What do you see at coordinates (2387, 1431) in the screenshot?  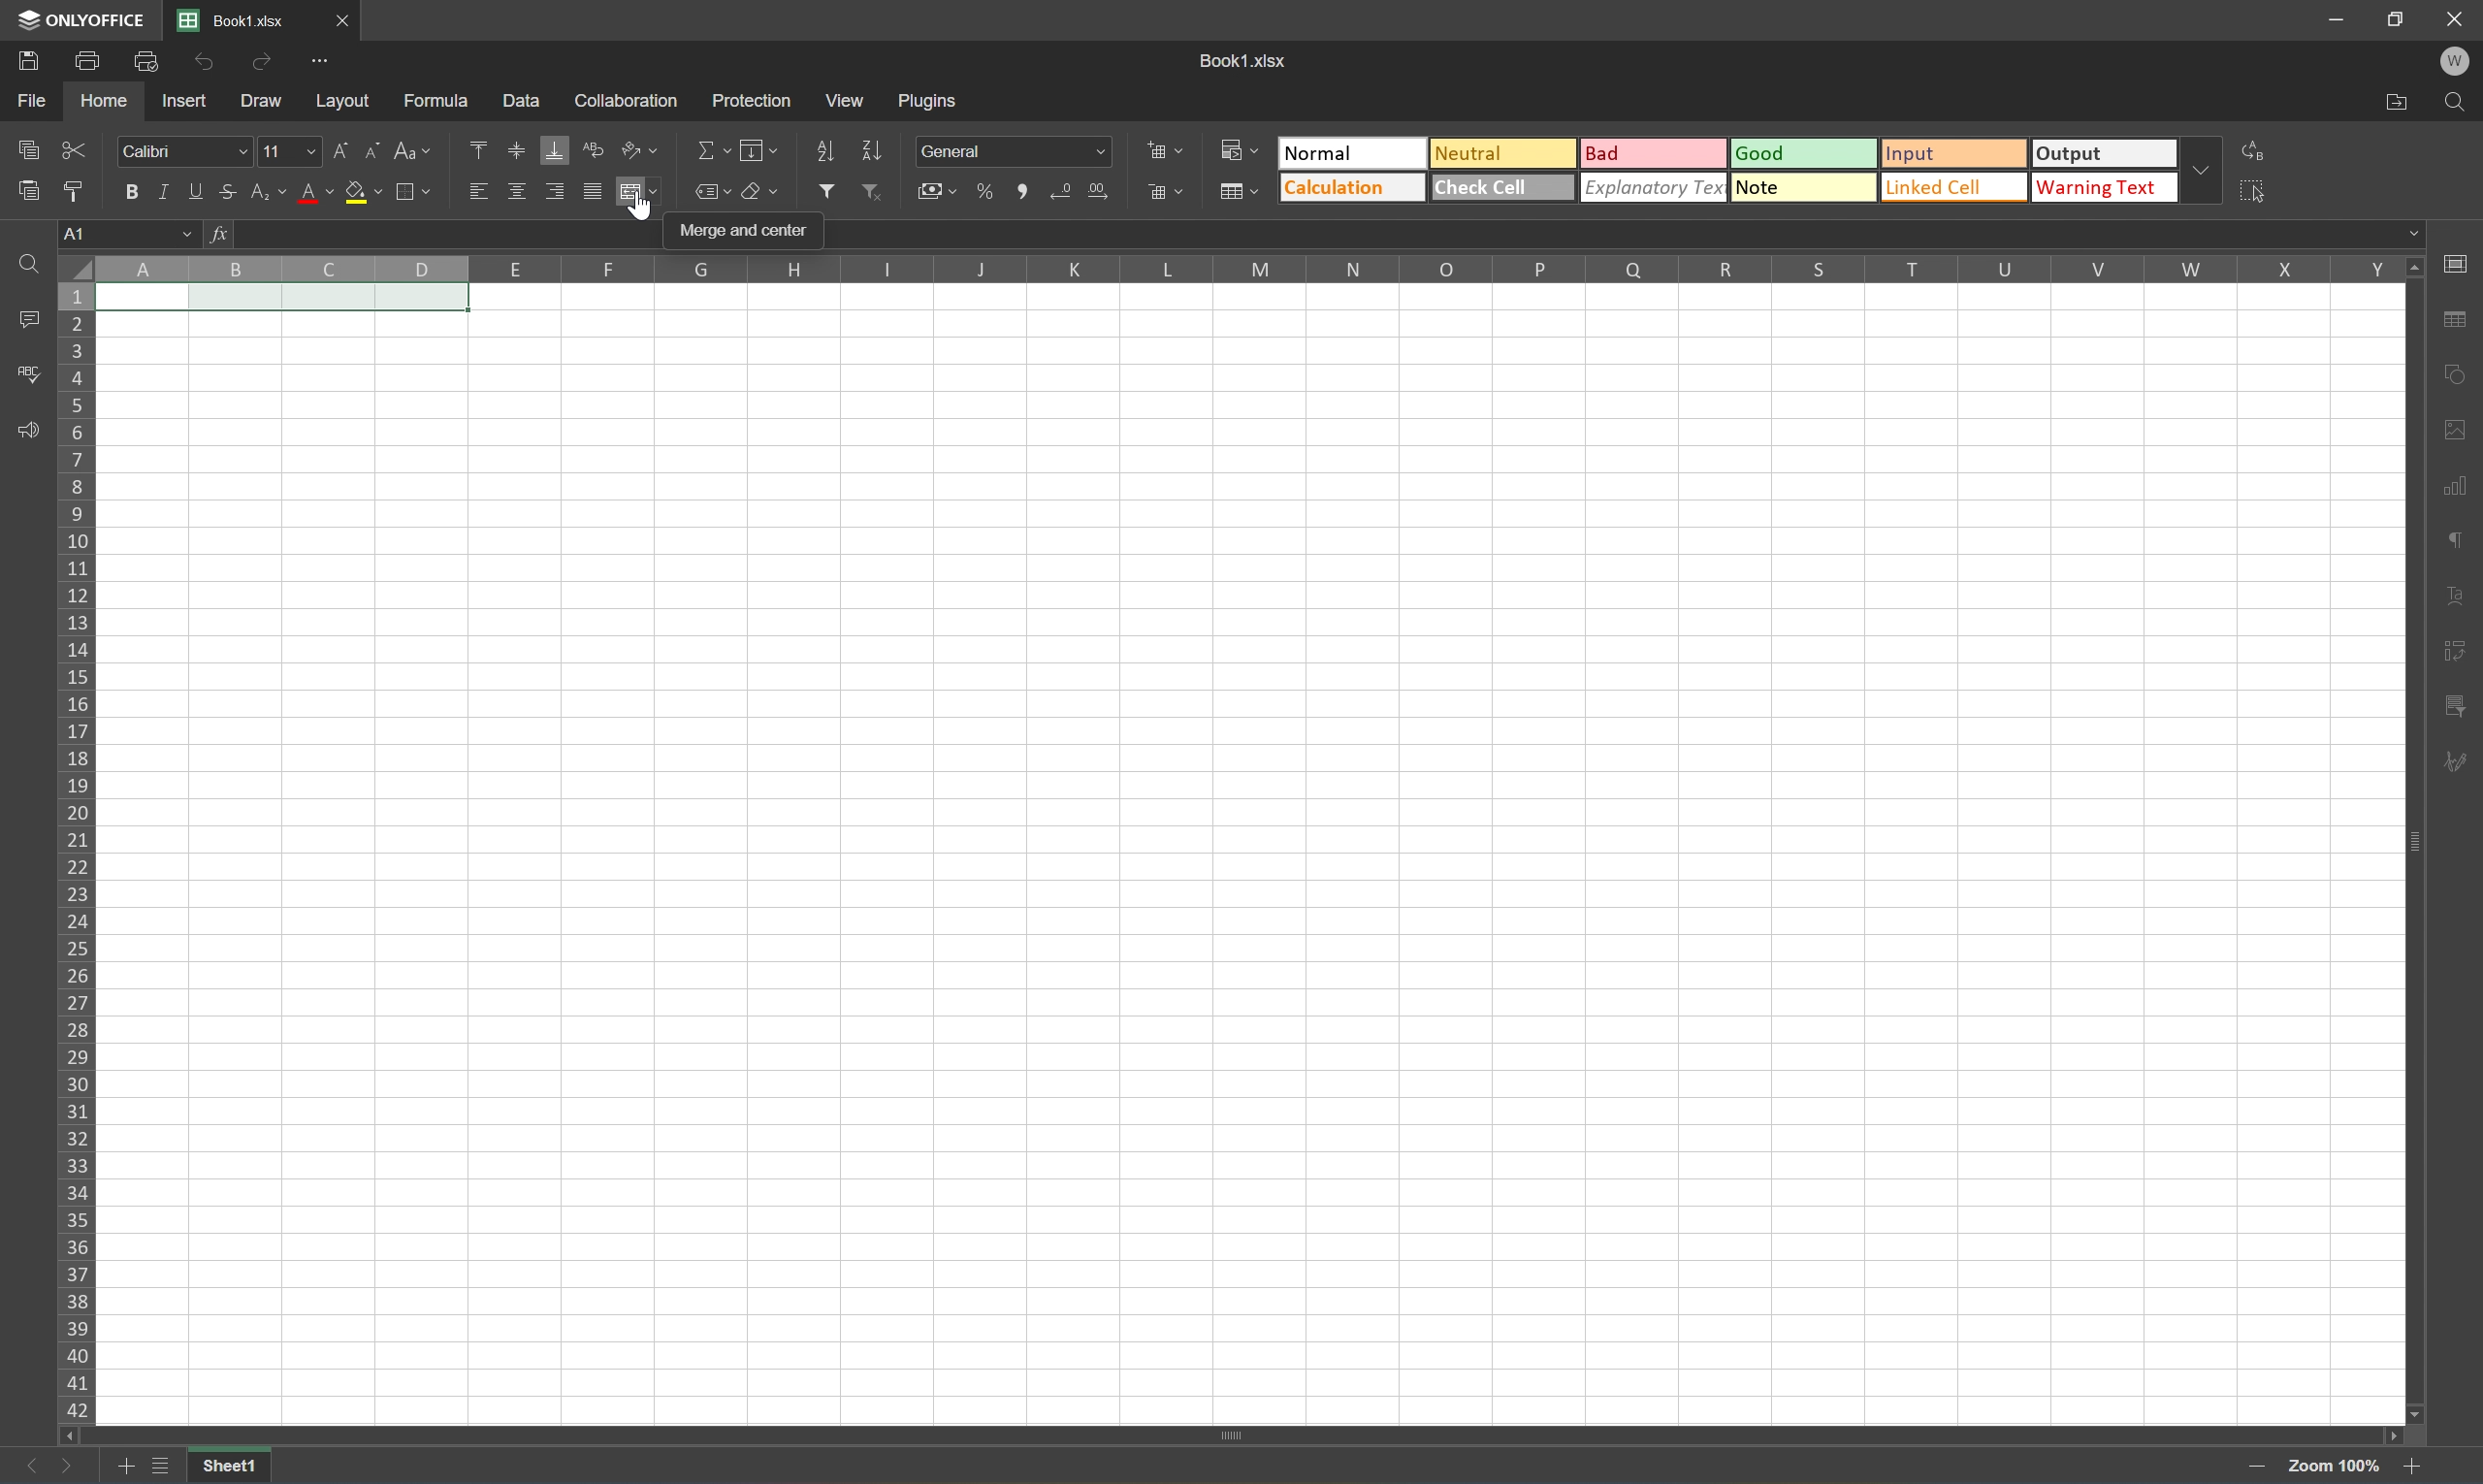 I see `Scroll right` at bounding box center [2387, 1431].